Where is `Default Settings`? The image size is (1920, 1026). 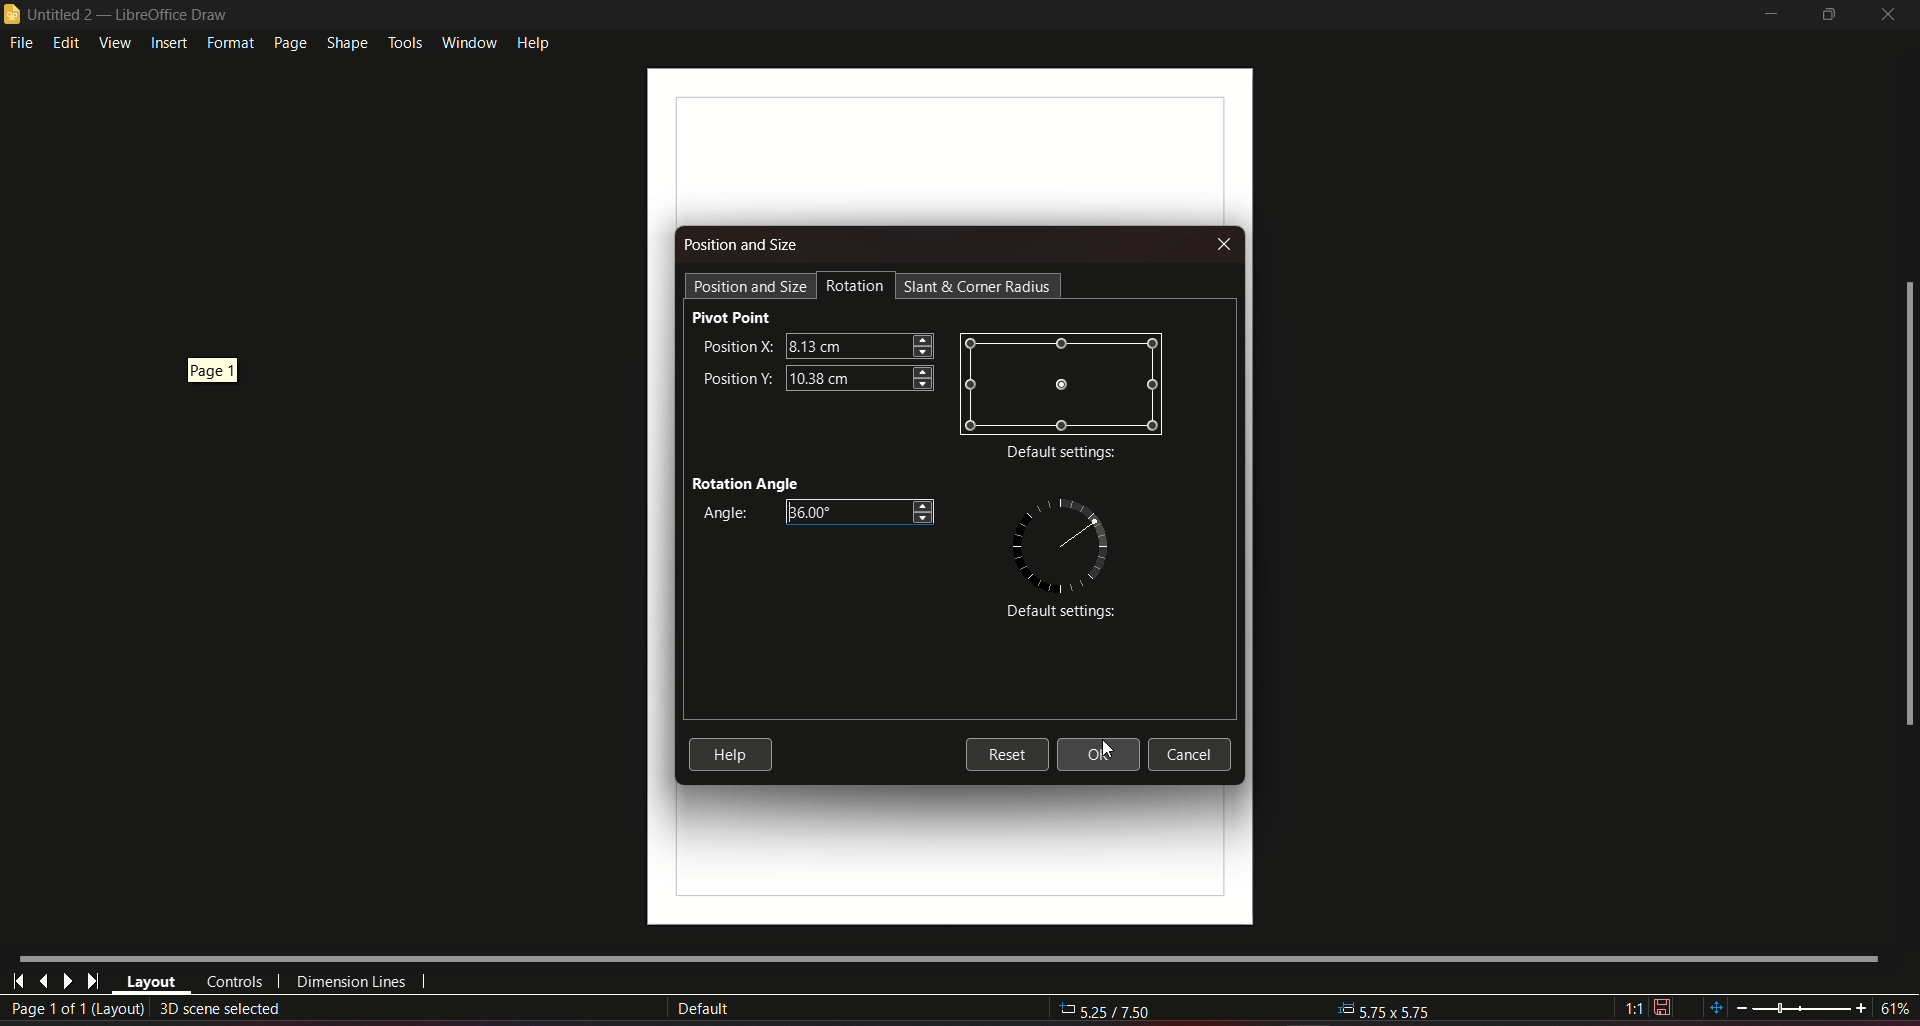 Default Settings is located at coordinates (1057, 613).